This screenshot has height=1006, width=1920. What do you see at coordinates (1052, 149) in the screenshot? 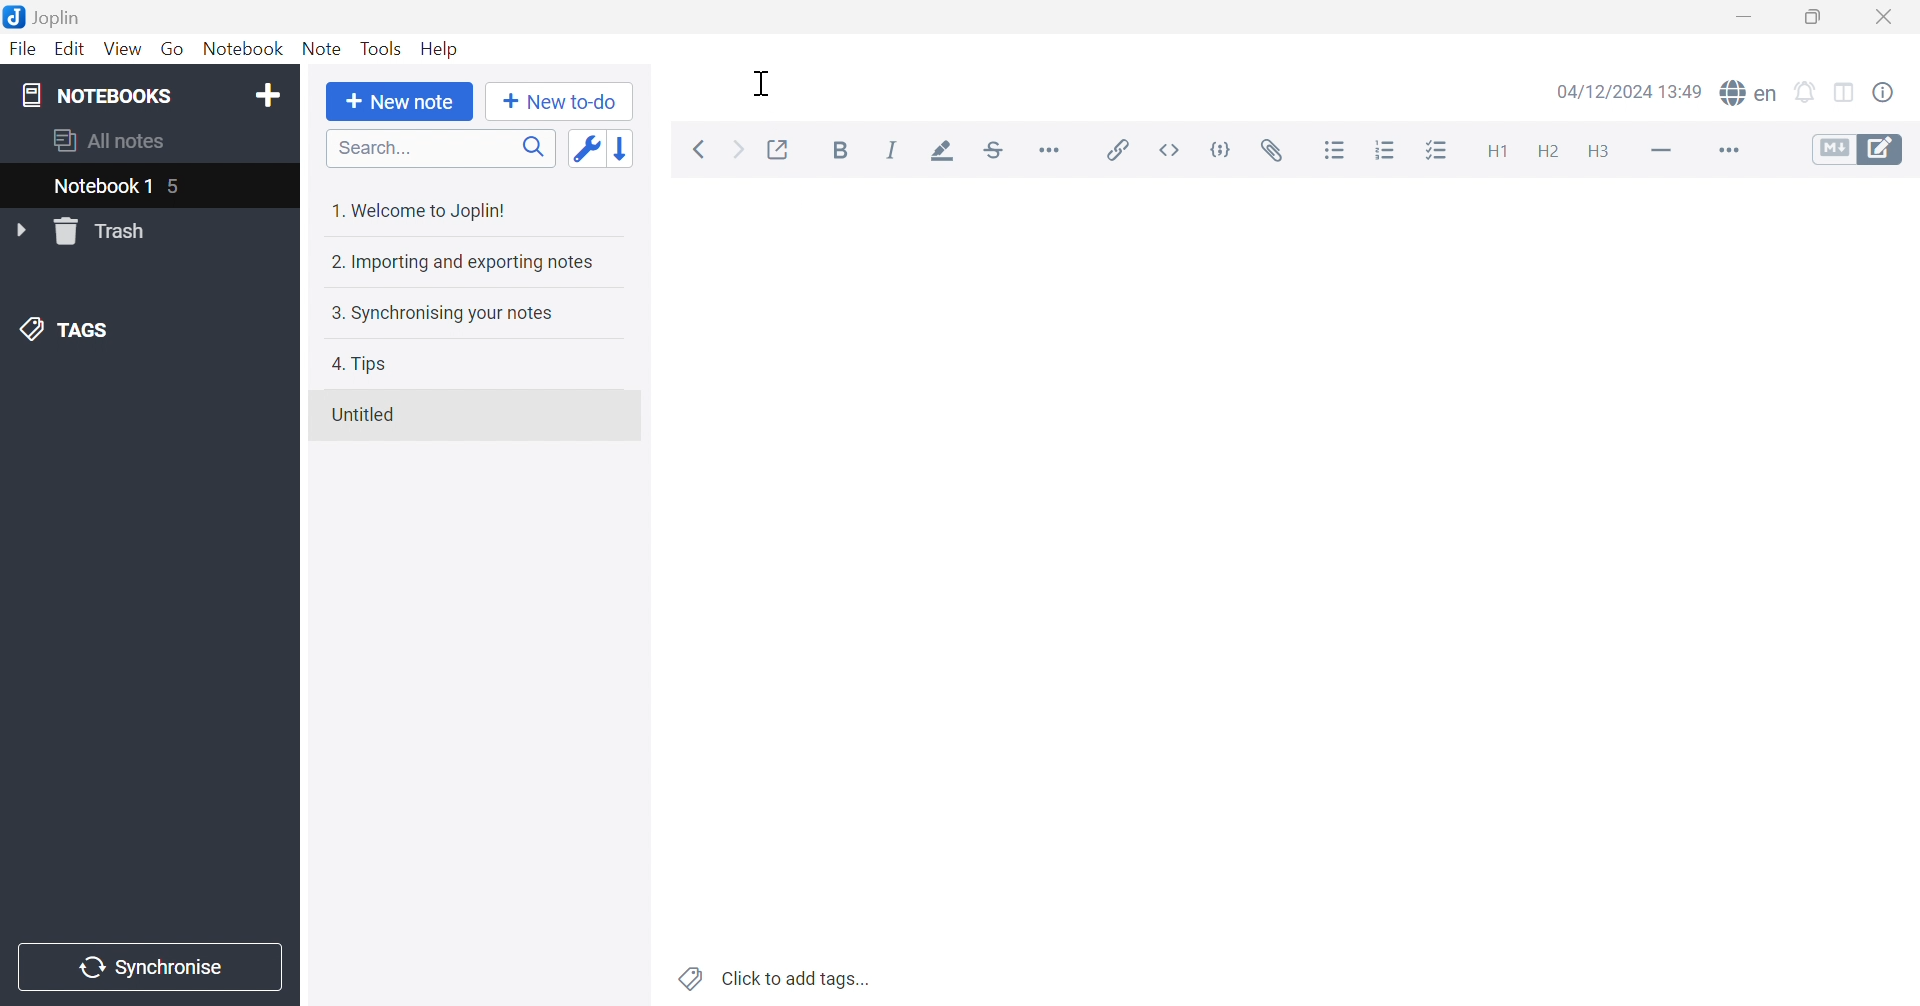
I see `Horizontal` at bounding box center [1052, 149].